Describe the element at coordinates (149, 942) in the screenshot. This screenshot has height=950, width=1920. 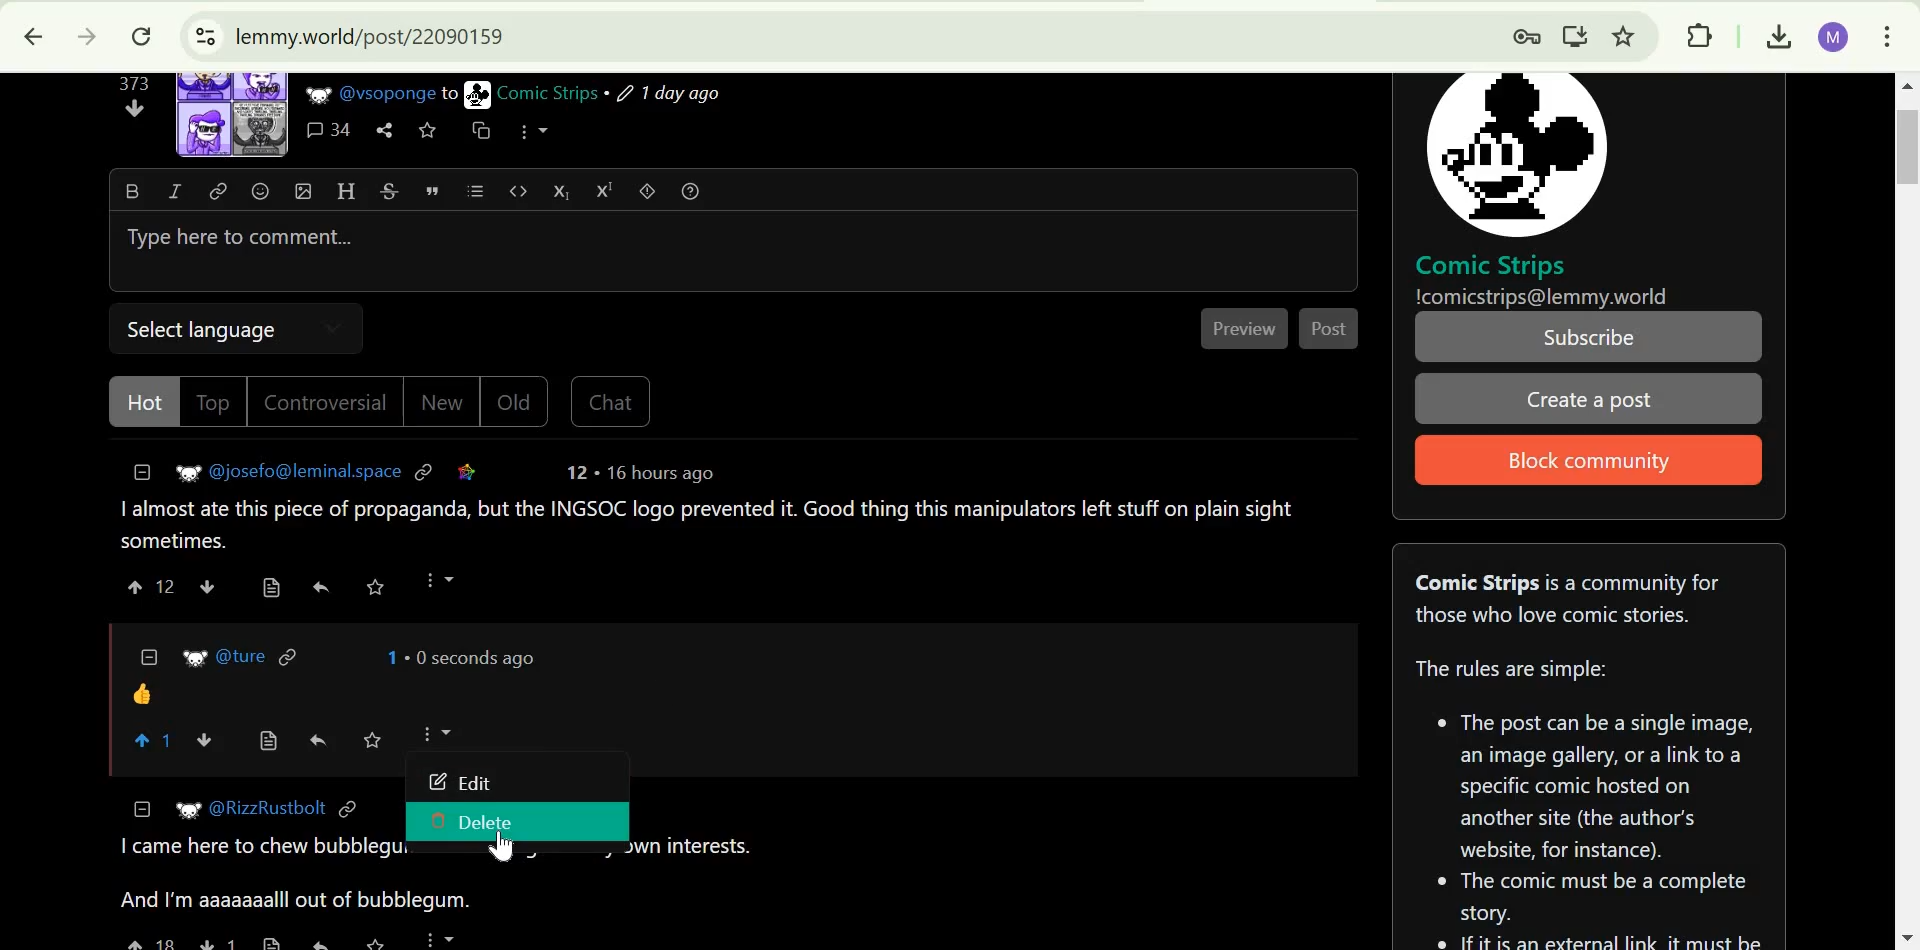
I see `upvote` at that location.